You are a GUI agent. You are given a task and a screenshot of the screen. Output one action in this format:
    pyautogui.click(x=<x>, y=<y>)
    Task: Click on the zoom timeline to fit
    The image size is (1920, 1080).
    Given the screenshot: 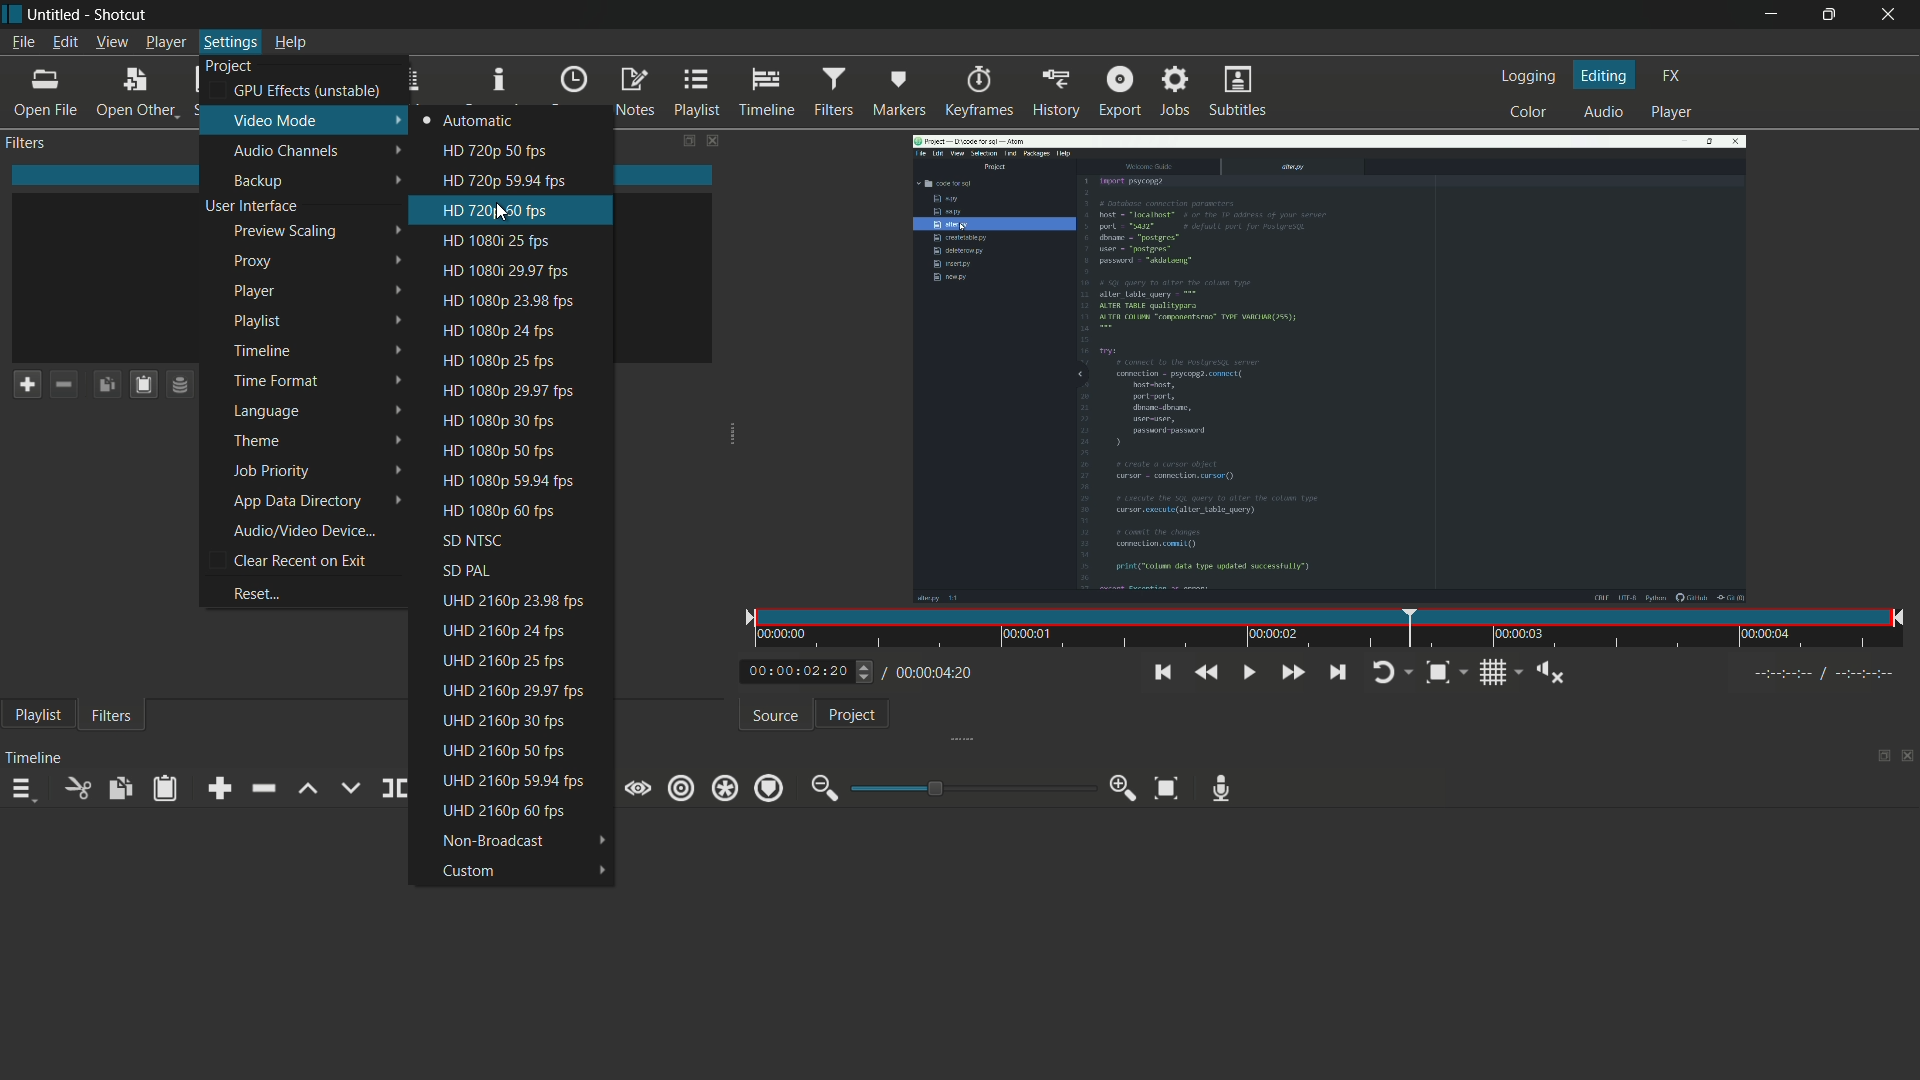 What is the action you would take?
    pyautogui.click(x=1166, y=789)
    